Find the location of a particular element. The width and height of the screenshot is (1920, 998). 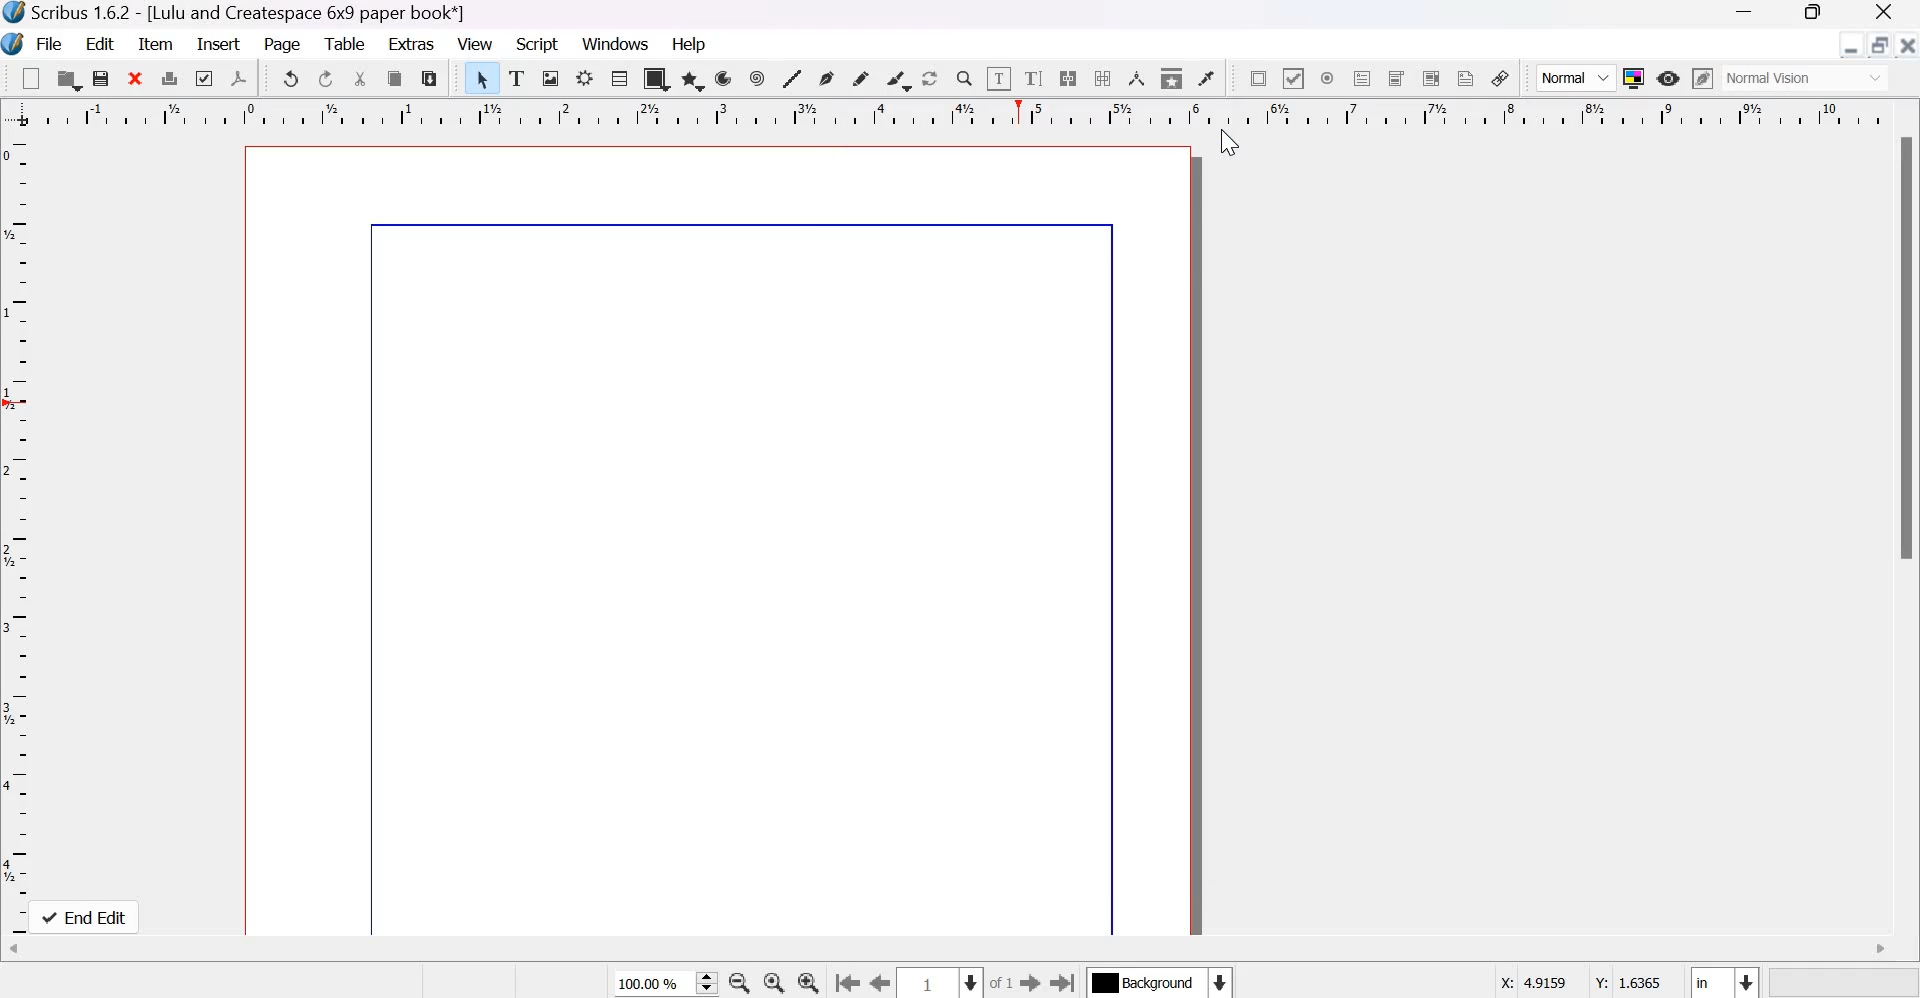

Link text frames is located at coordinates (1066, 78).